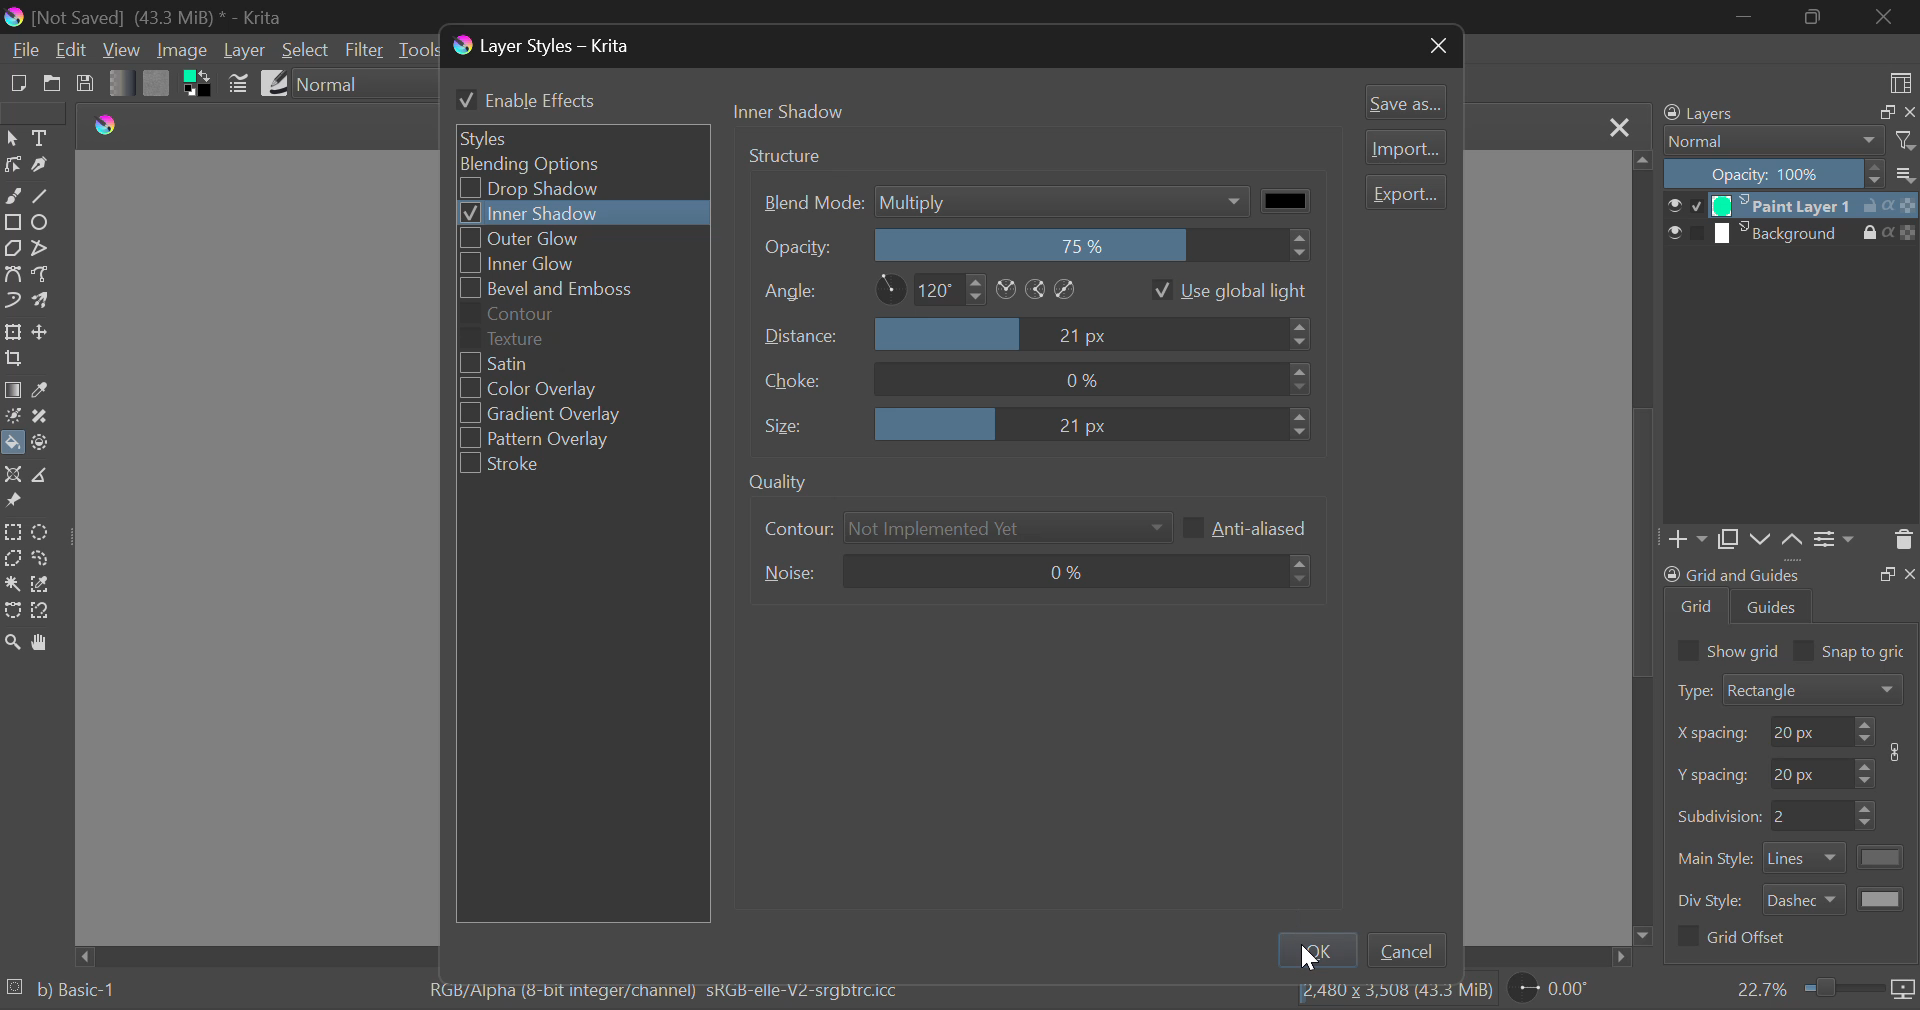 This screenshot has height=1010, width=1920. I want to click on Open, so click(54, 82).